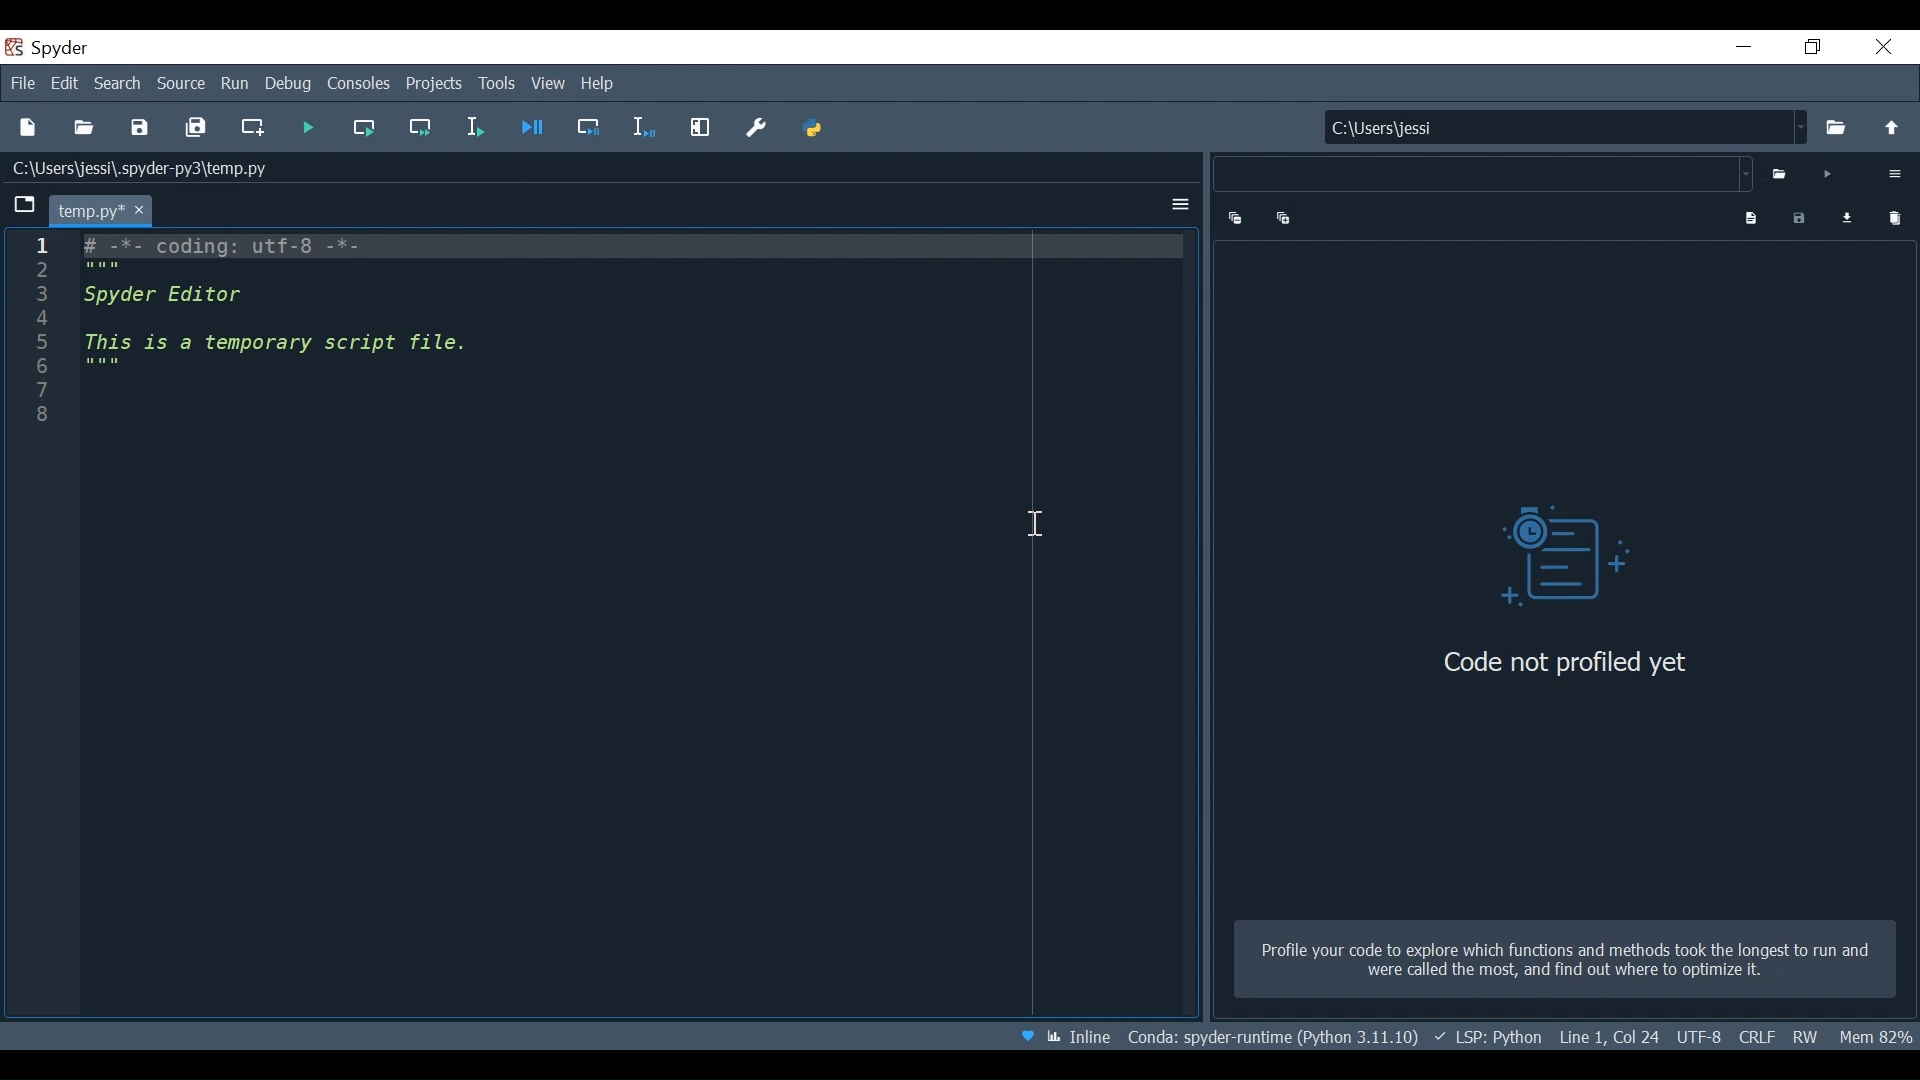 The height and width of the screenshot is (1080, 1920). What do you see at coordinates (602, 85) in the screenshot?
I see `Help` at bounding box center [602, 85].